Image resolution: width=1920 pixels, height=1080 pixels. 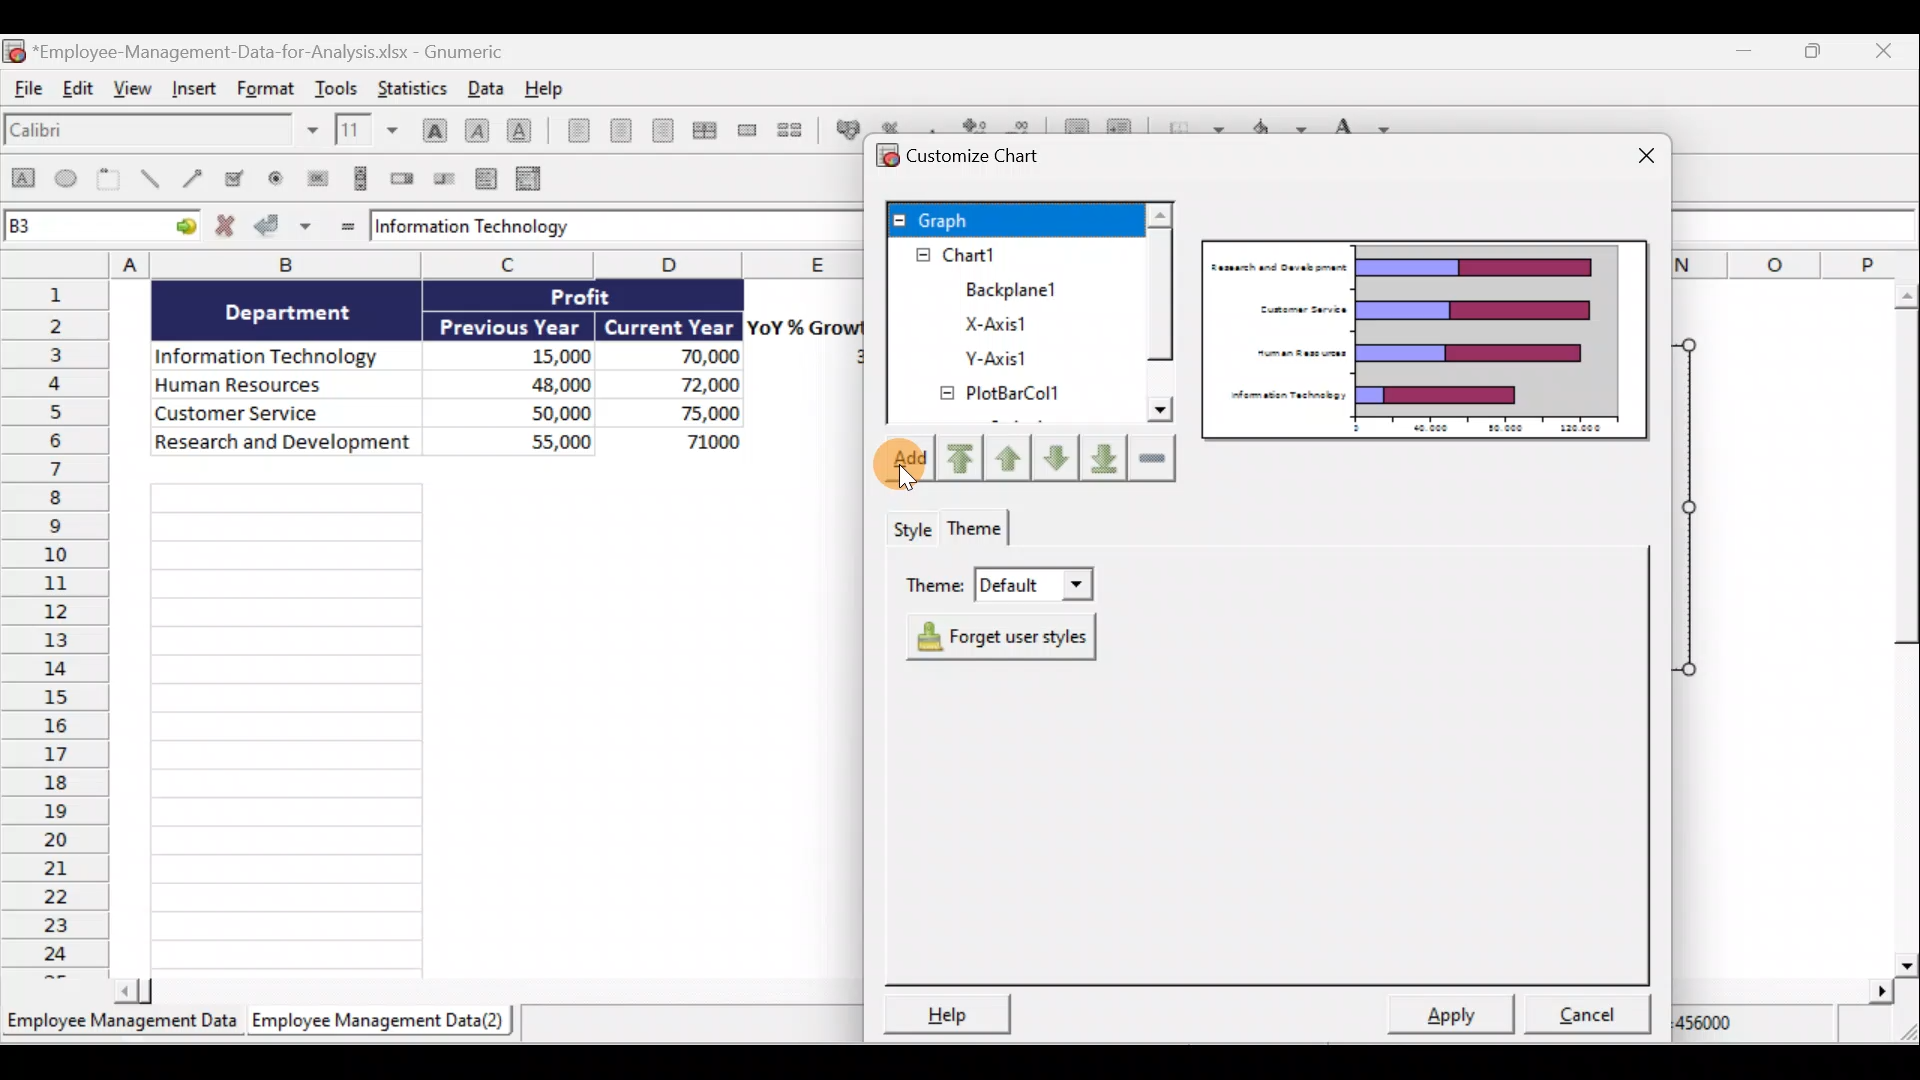 I want to click on Move down, so click(x=1058, y=456).